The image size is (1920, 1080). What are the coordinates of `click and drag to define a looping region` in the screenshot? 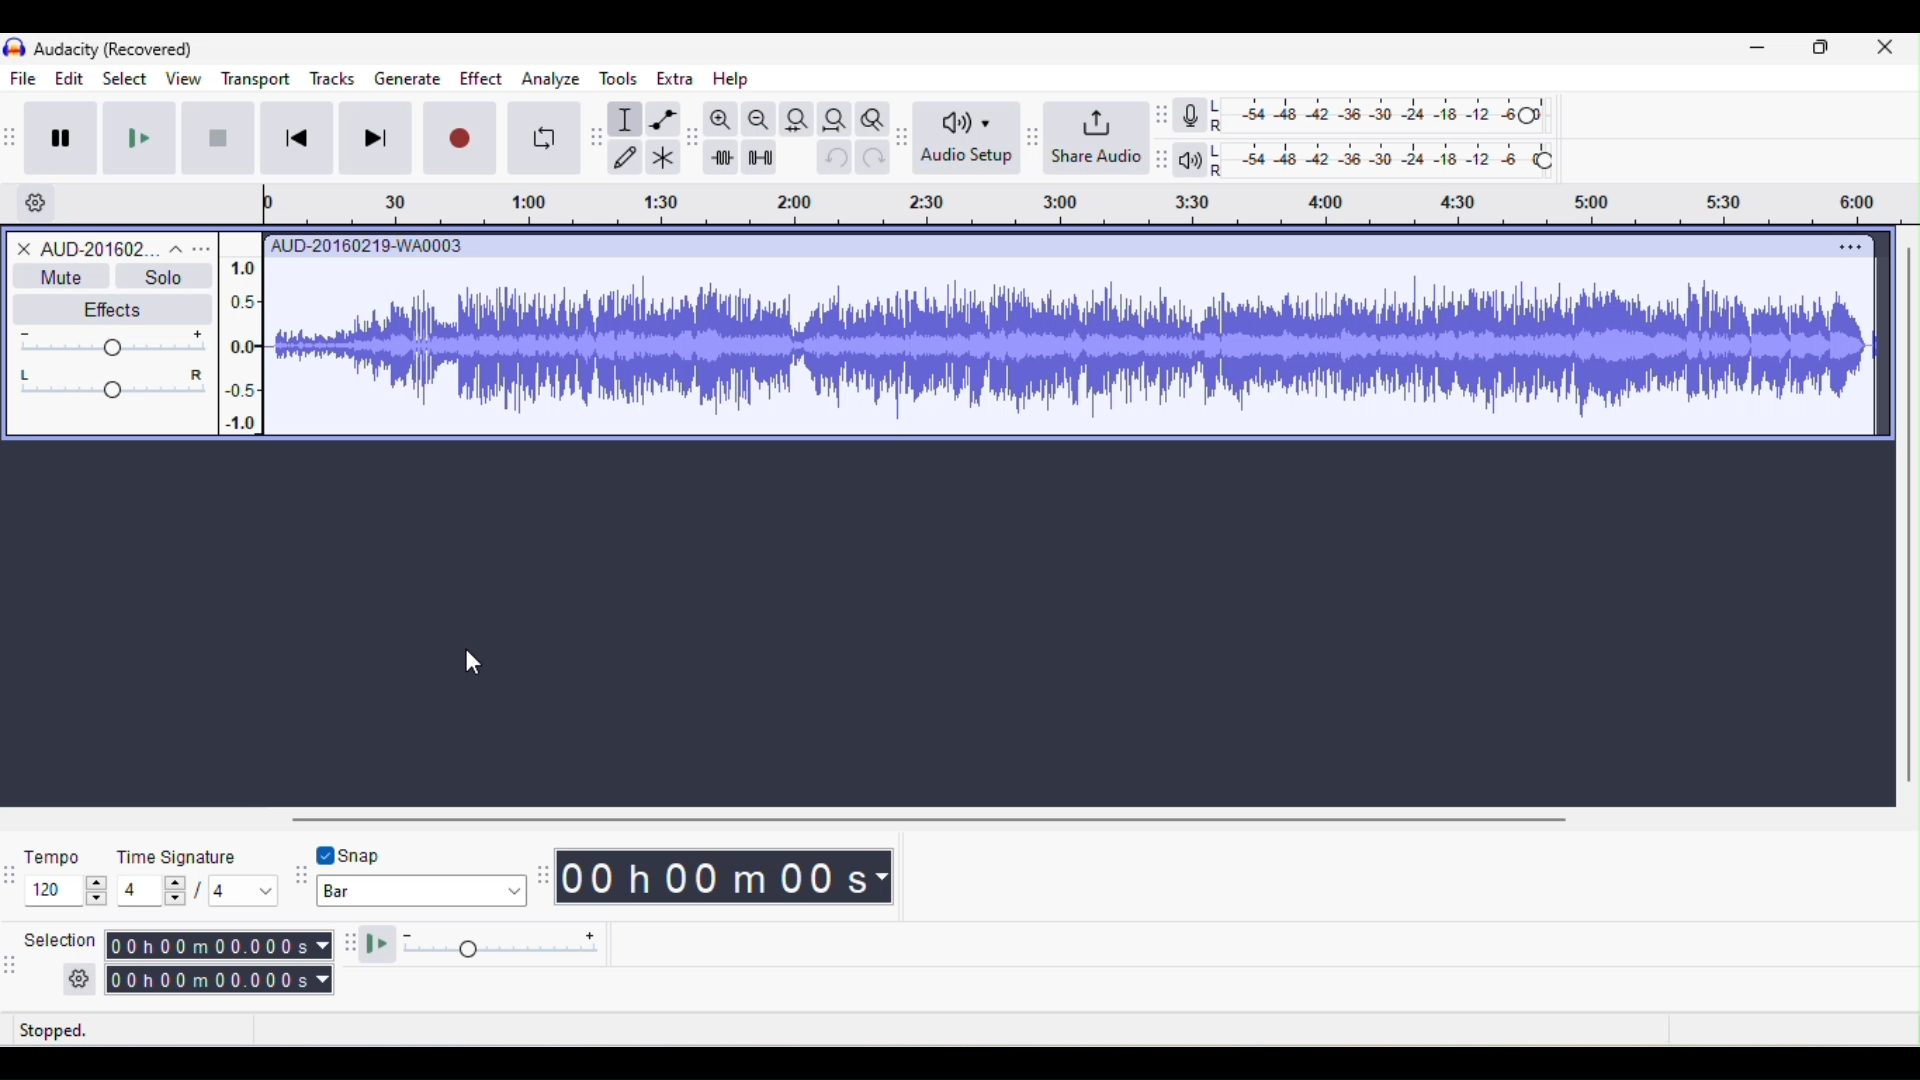 It's located at (1081, 204).